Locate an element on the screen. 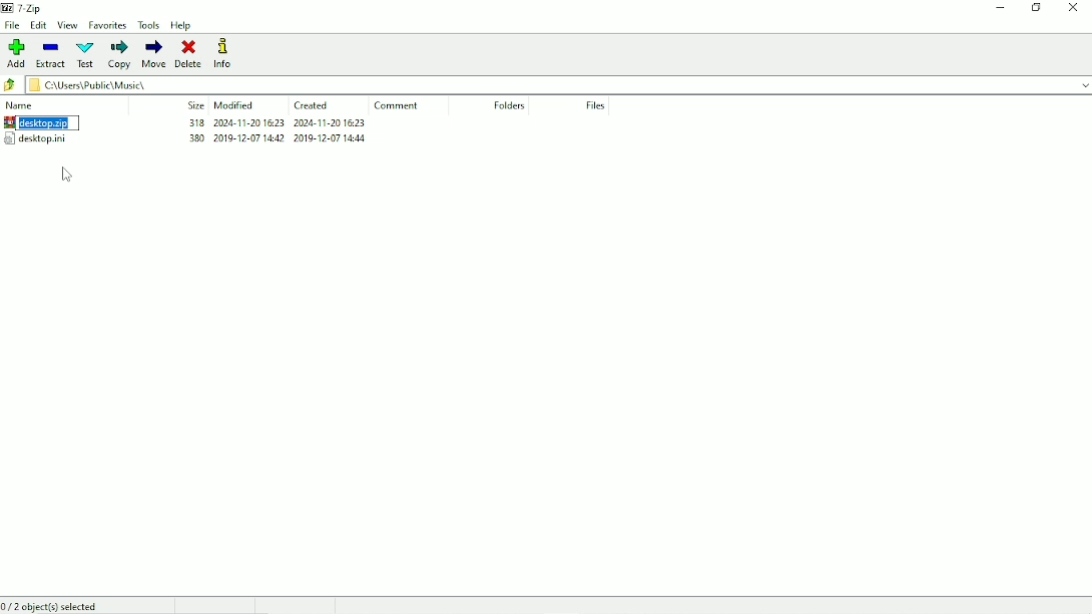  Files is located at coordinates (596, 107).